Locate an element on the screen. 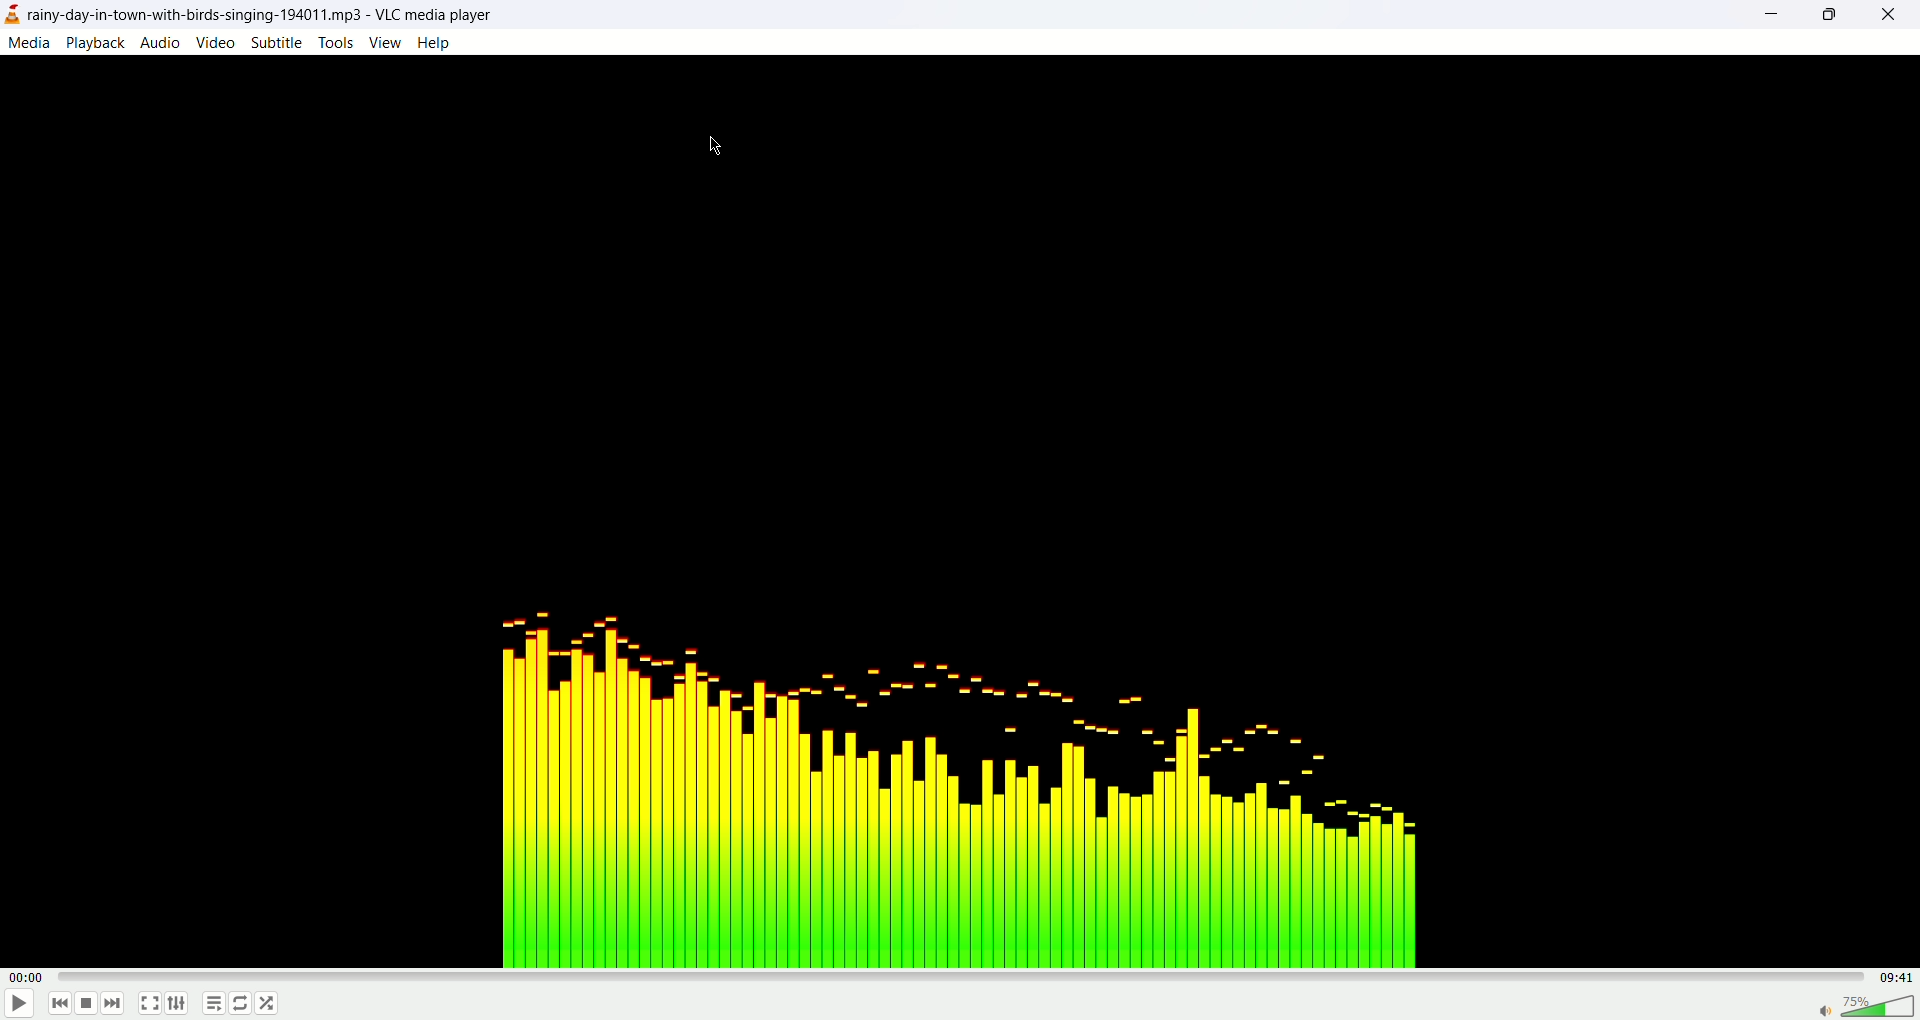  maximize is located at coordinates (1829, 15).